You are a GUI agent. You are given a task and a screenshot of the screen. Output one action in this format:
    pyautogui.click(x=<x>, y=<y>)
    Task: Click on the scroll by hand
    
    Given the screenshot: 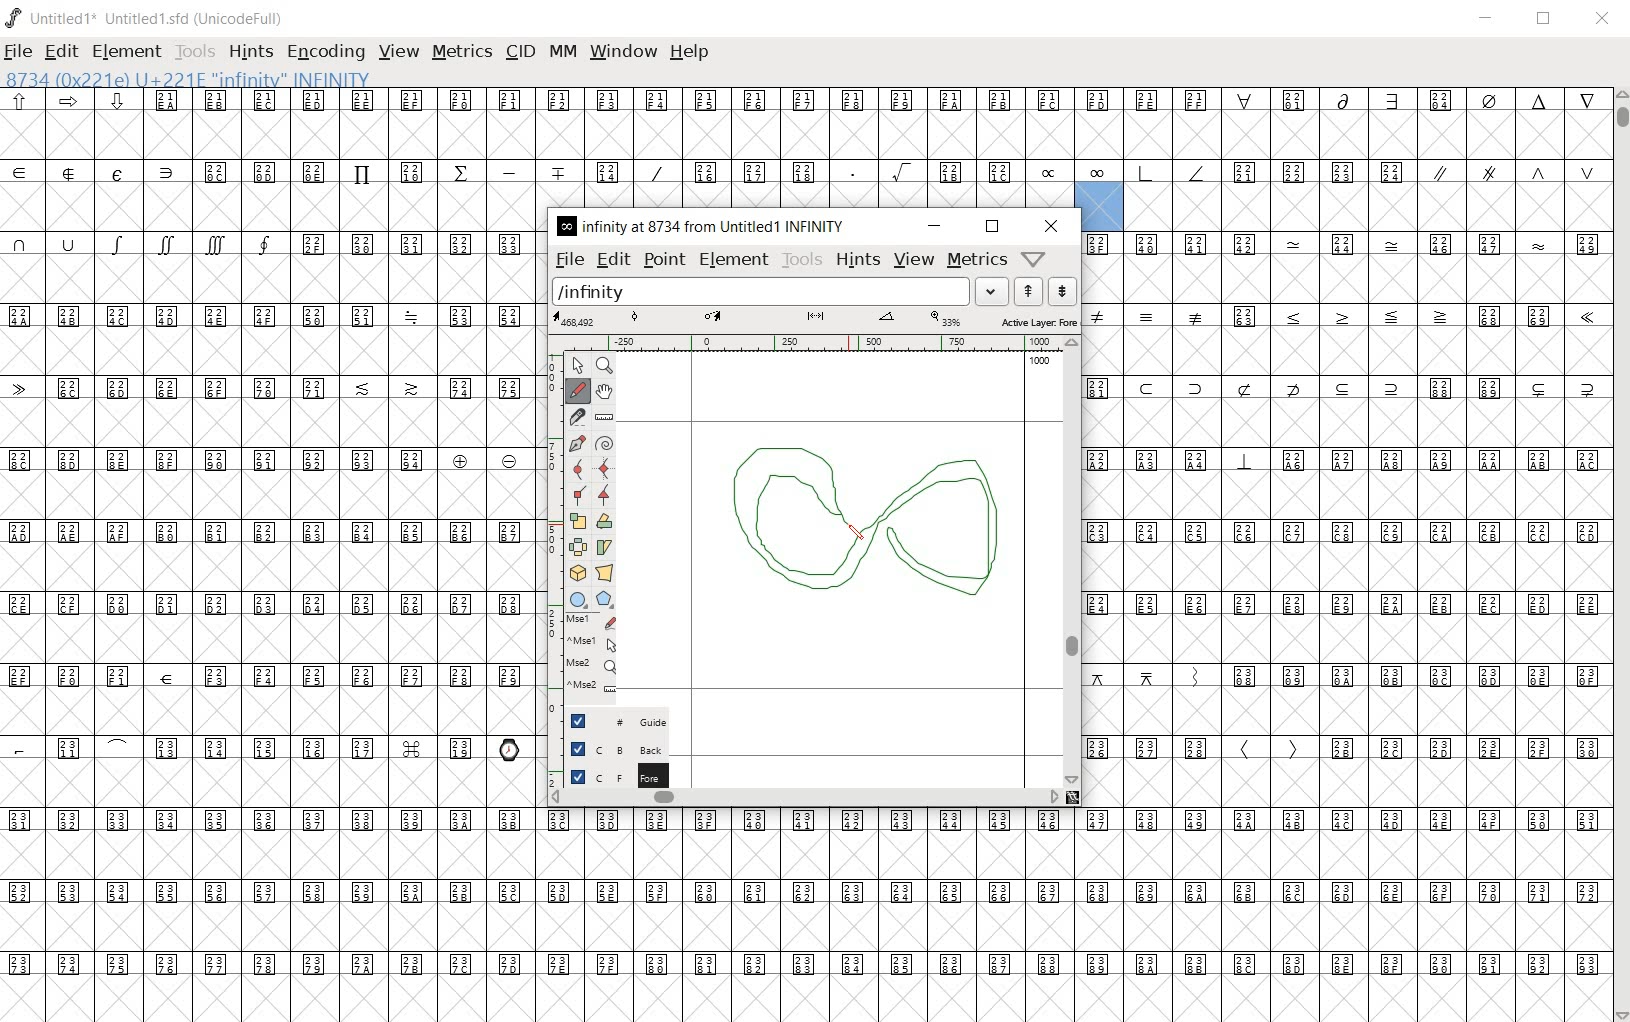 What is the action you would take?
    pyautogui.click(x=606, y=390)
    